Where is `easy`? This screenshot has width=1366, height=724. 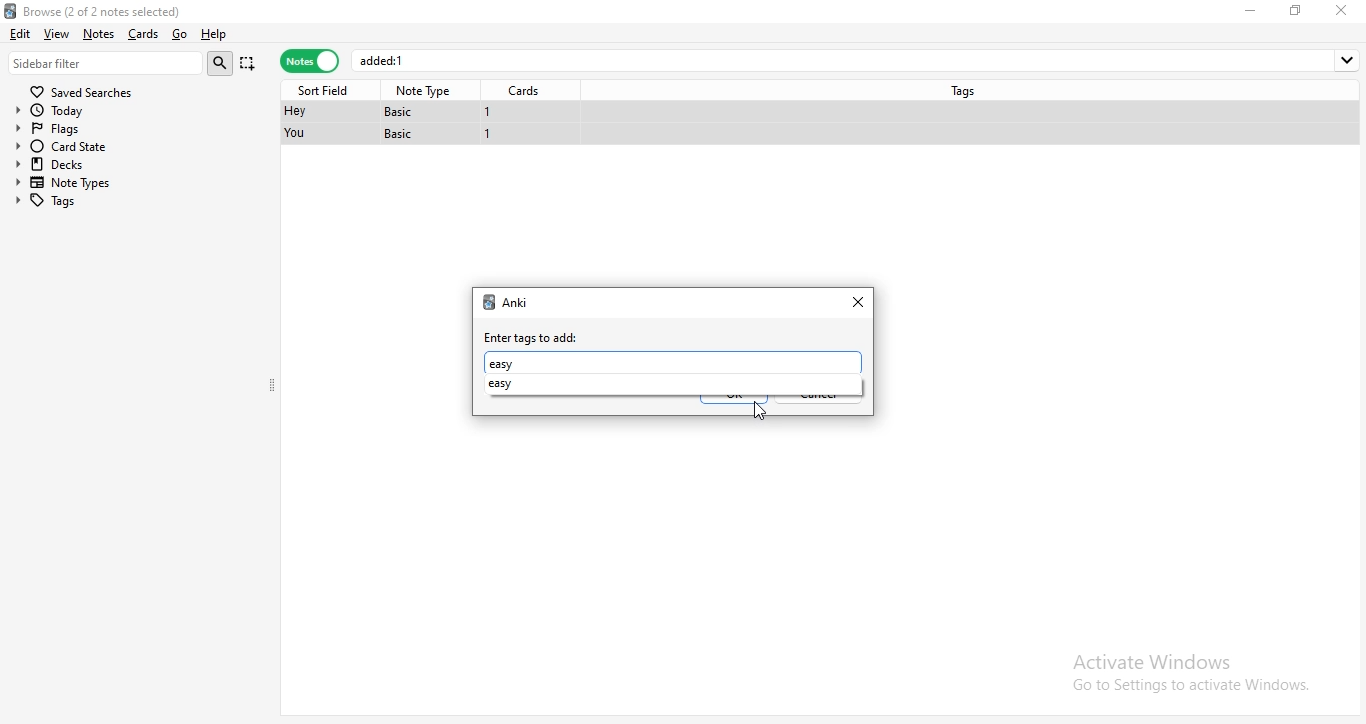 easy is located at coordinates (503, 364).